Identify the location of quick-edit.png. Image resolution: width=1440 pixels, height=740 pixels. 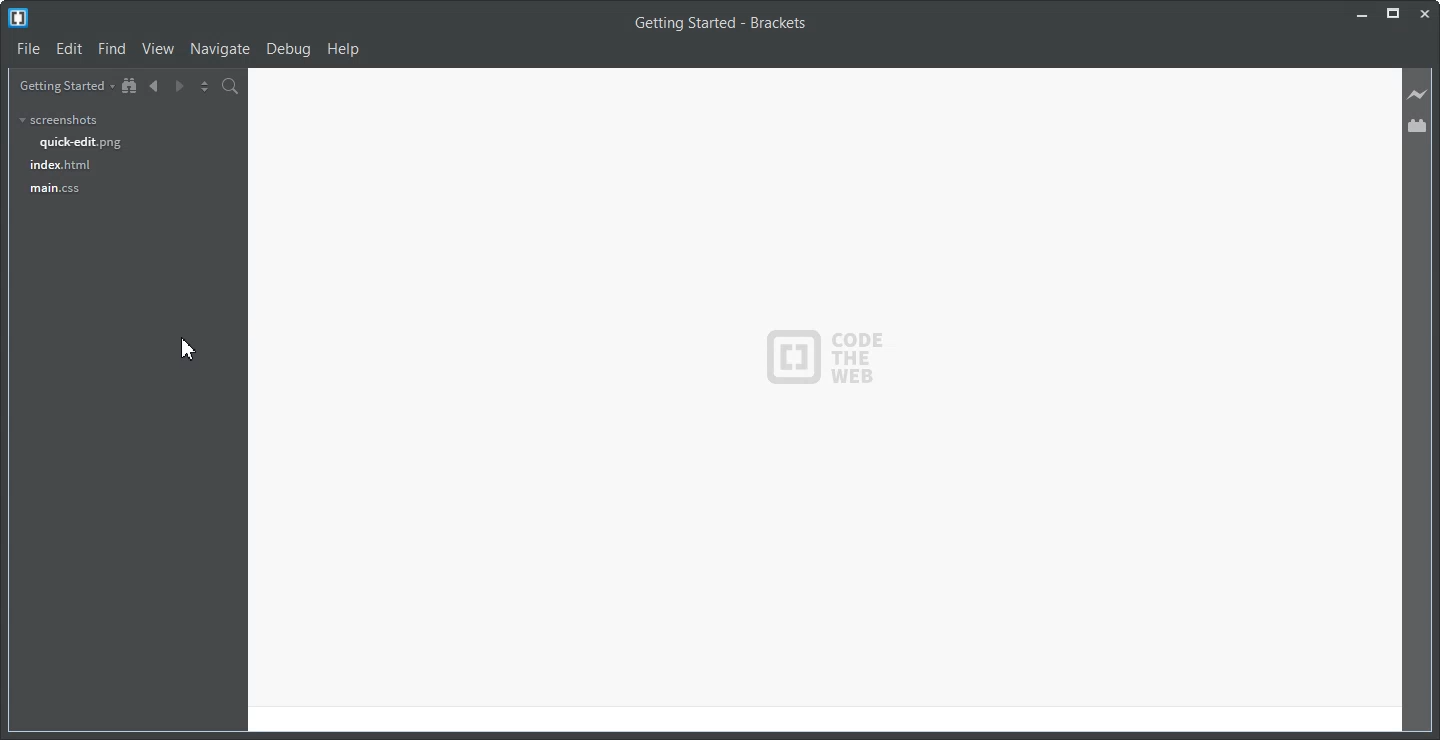
(81, 142).